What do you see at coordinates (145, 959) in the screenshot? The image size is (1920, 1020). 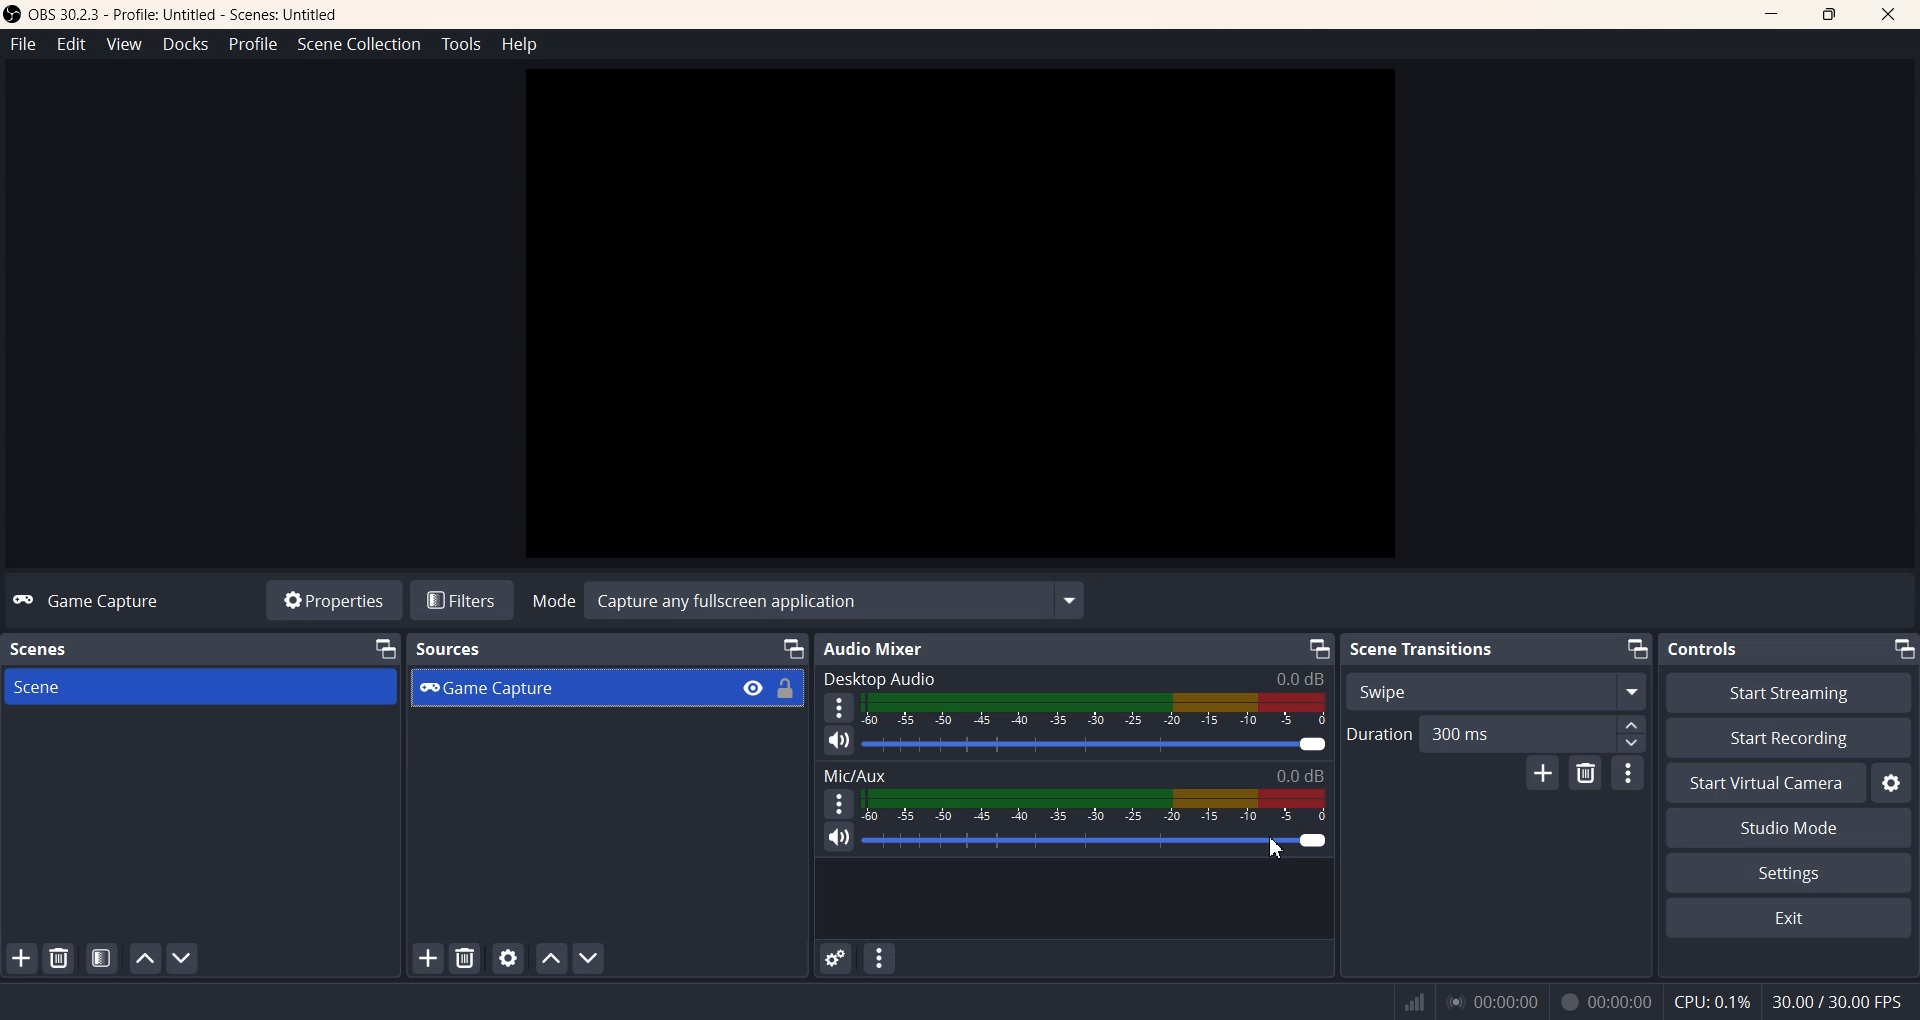 I see `Move Scene Up` at bounding box center [145, 959].